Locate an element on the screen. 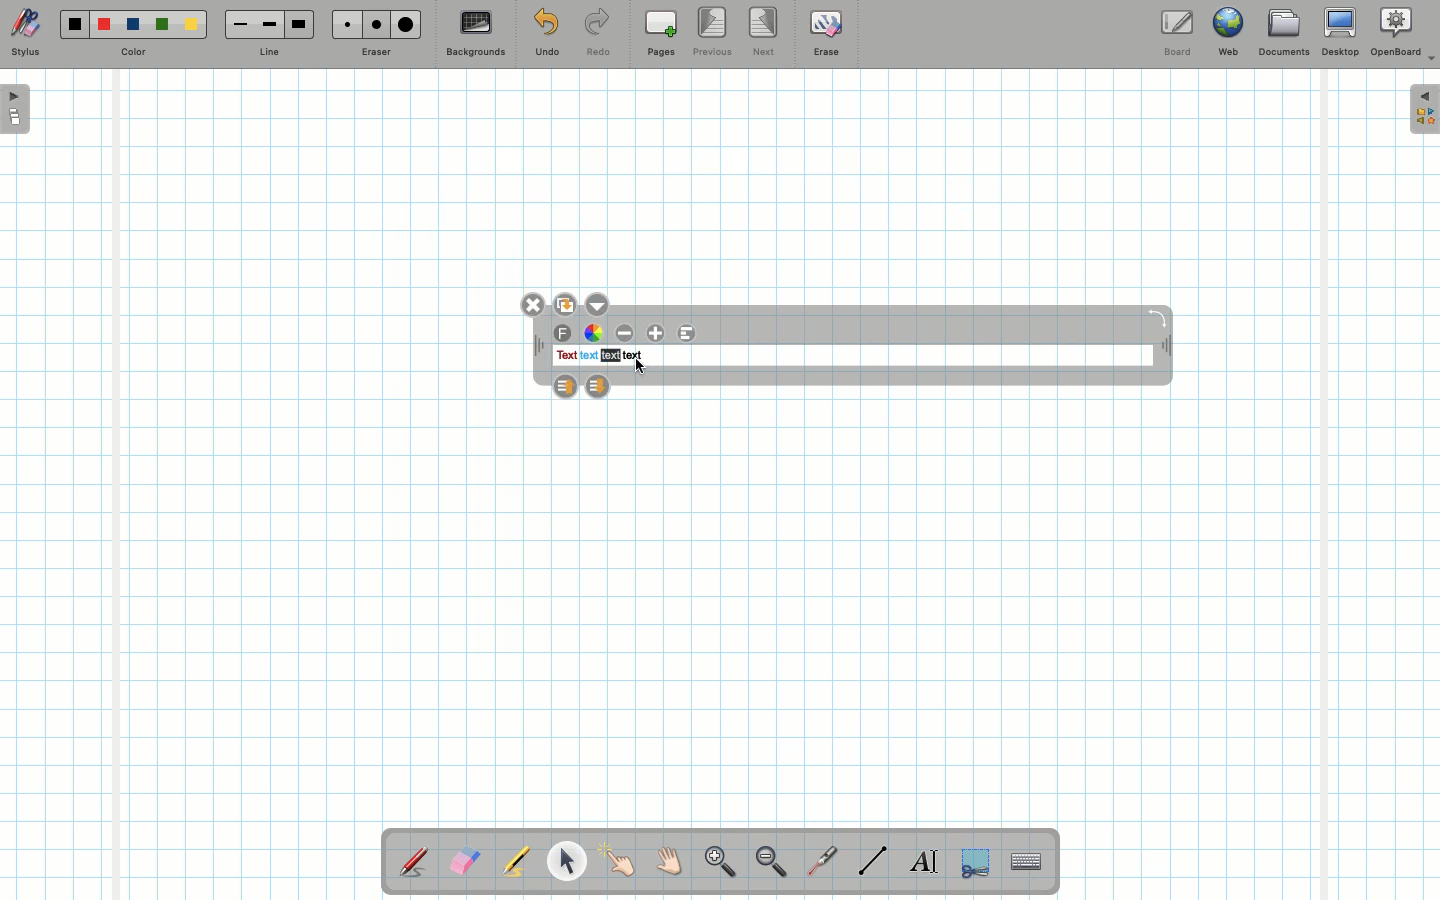 This screenshot has width=1440, height=900. text is located at coordinates (611, 356).